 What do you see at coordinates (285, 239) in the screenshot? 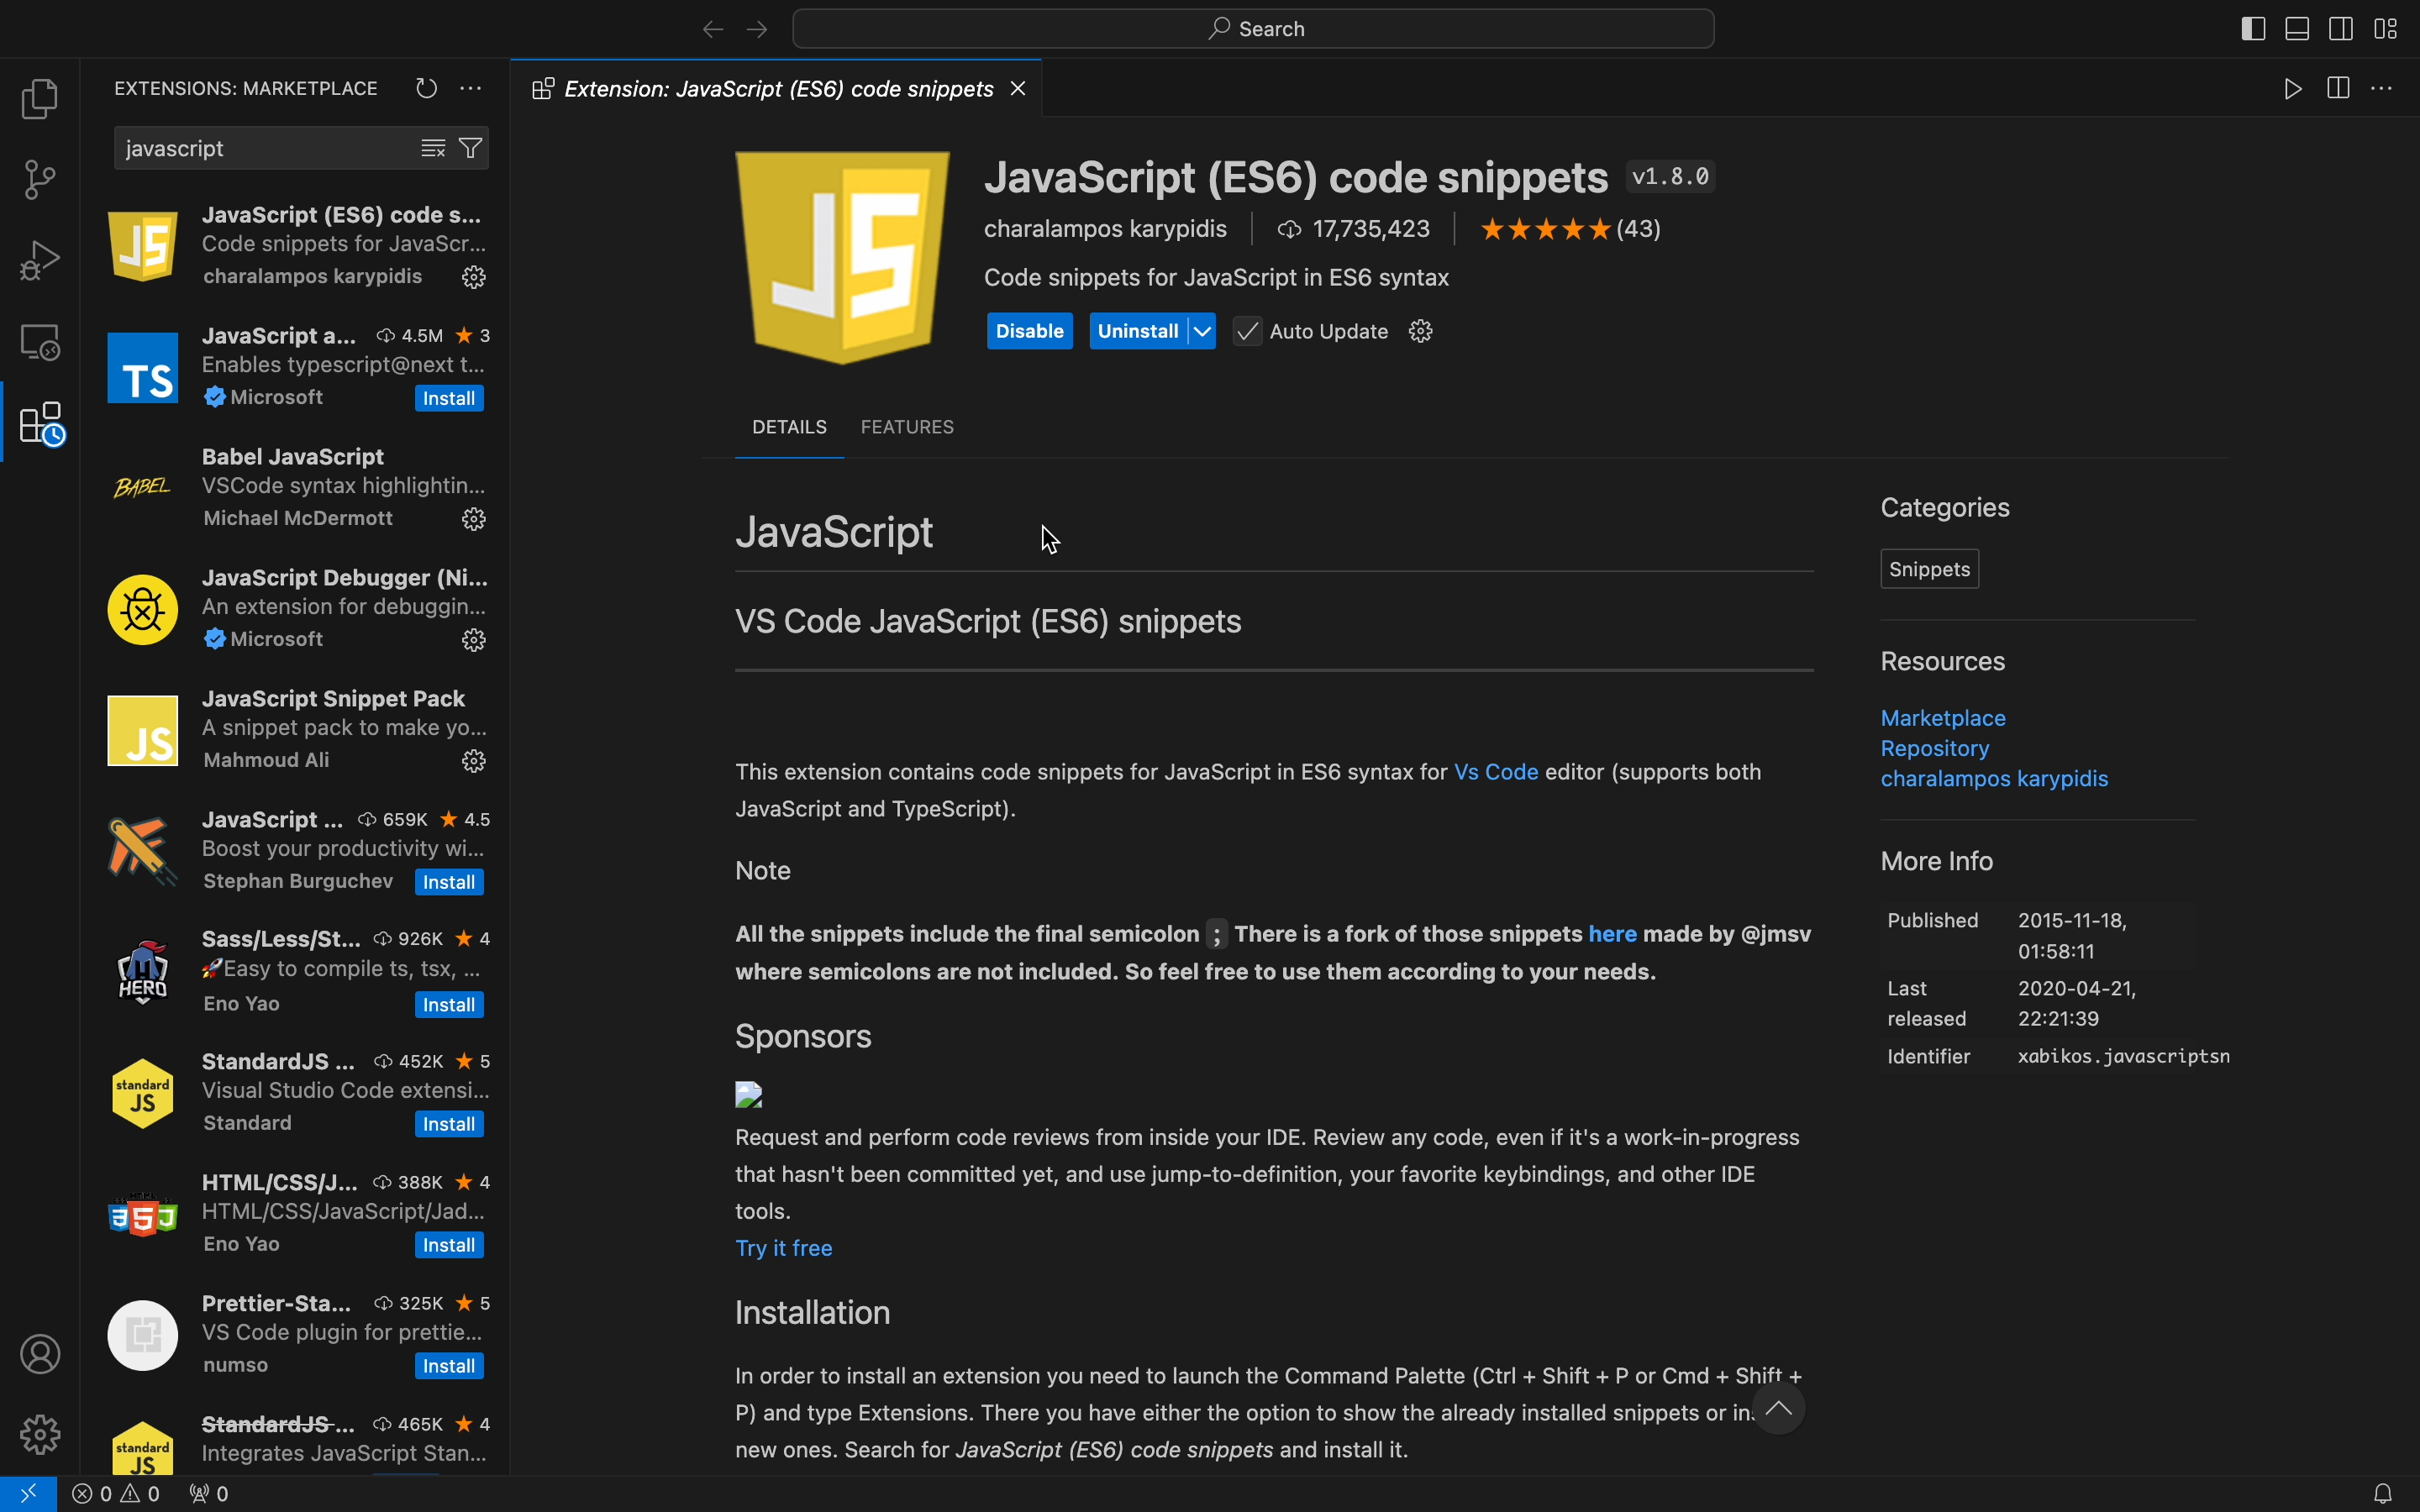
I see `JavaScript (... ®17.7M * 5
Code snippets for JavaScr...
charalampos kary...` at bounding box center [285, 239].